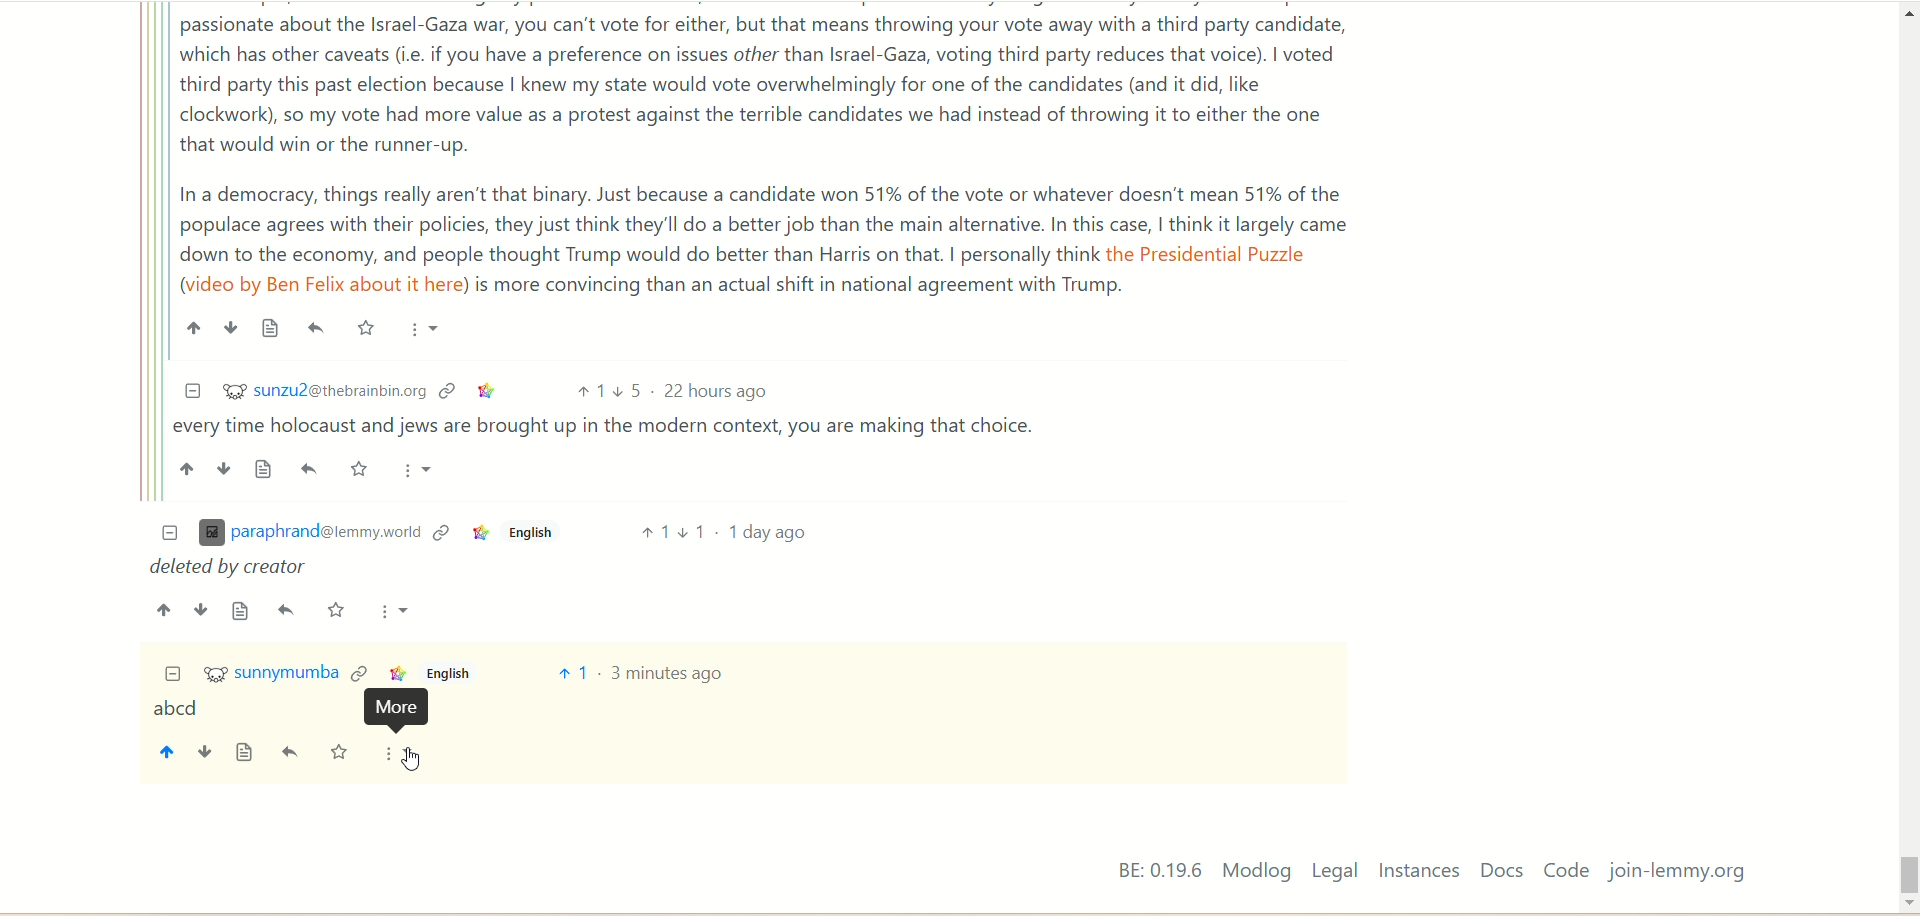  I want to click on Downvote, so click(225, 468).